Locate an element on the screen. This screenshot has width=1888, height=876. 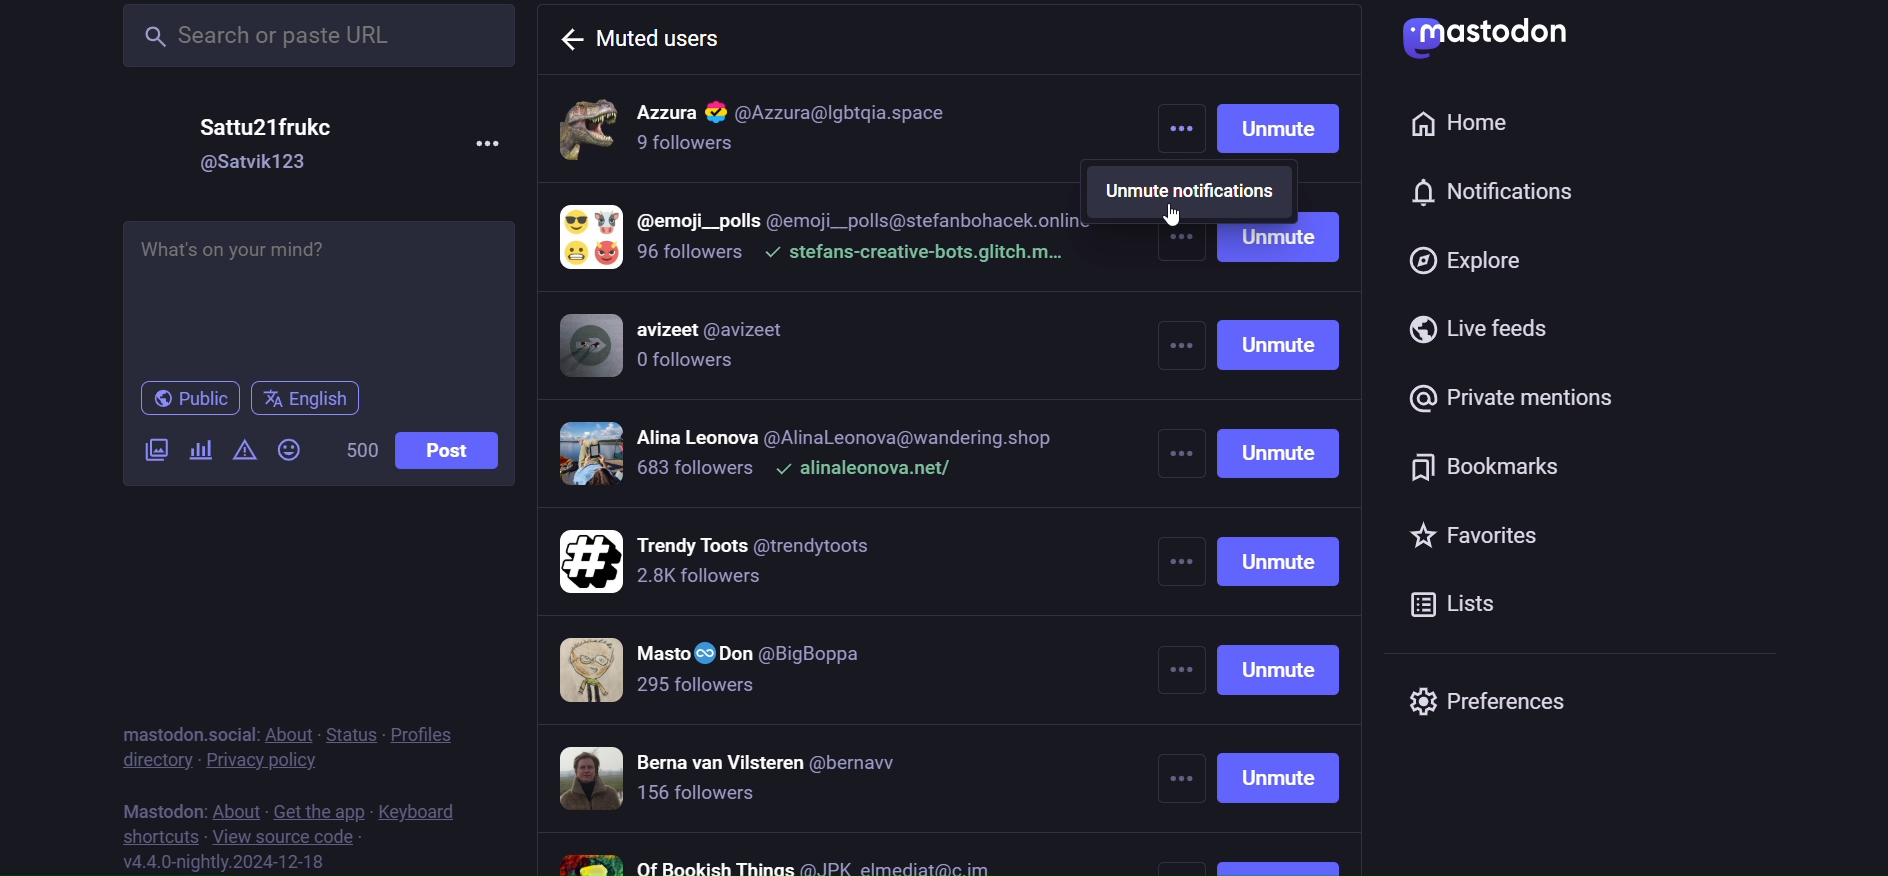
post is located at coordinates (454, 450).